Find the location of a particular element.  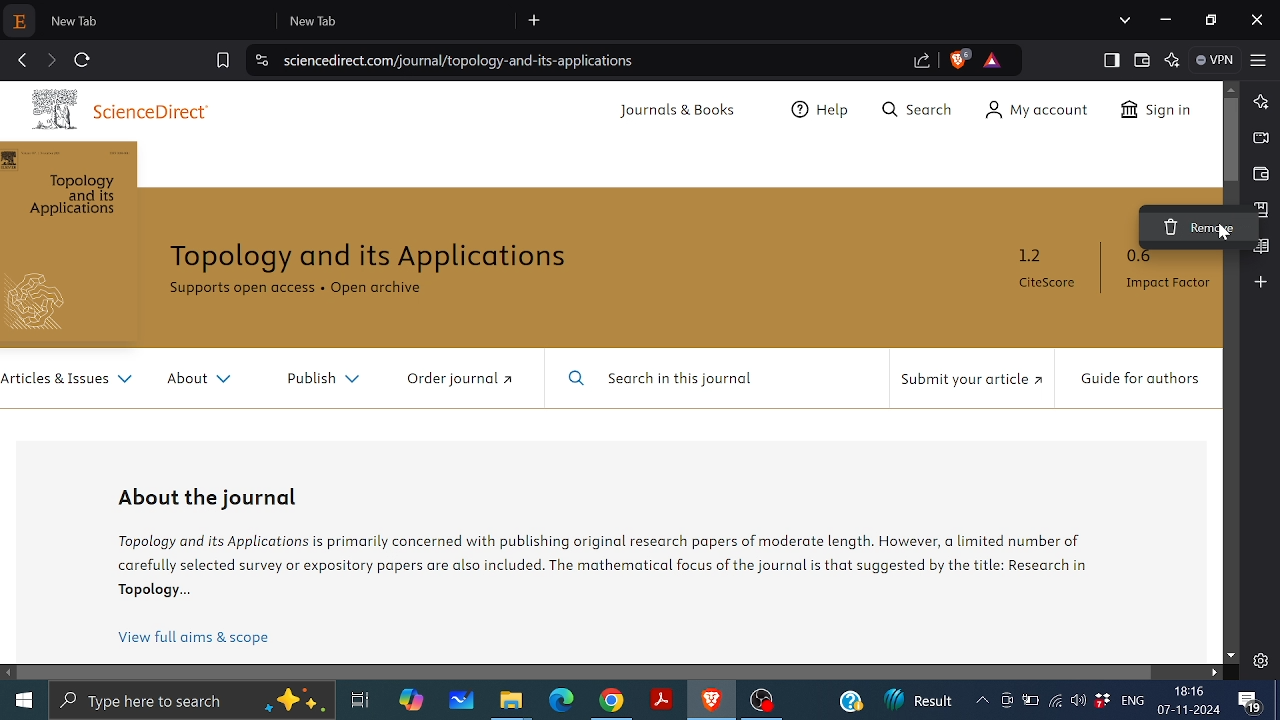

screen recorder is located at coordinates (984, 700).